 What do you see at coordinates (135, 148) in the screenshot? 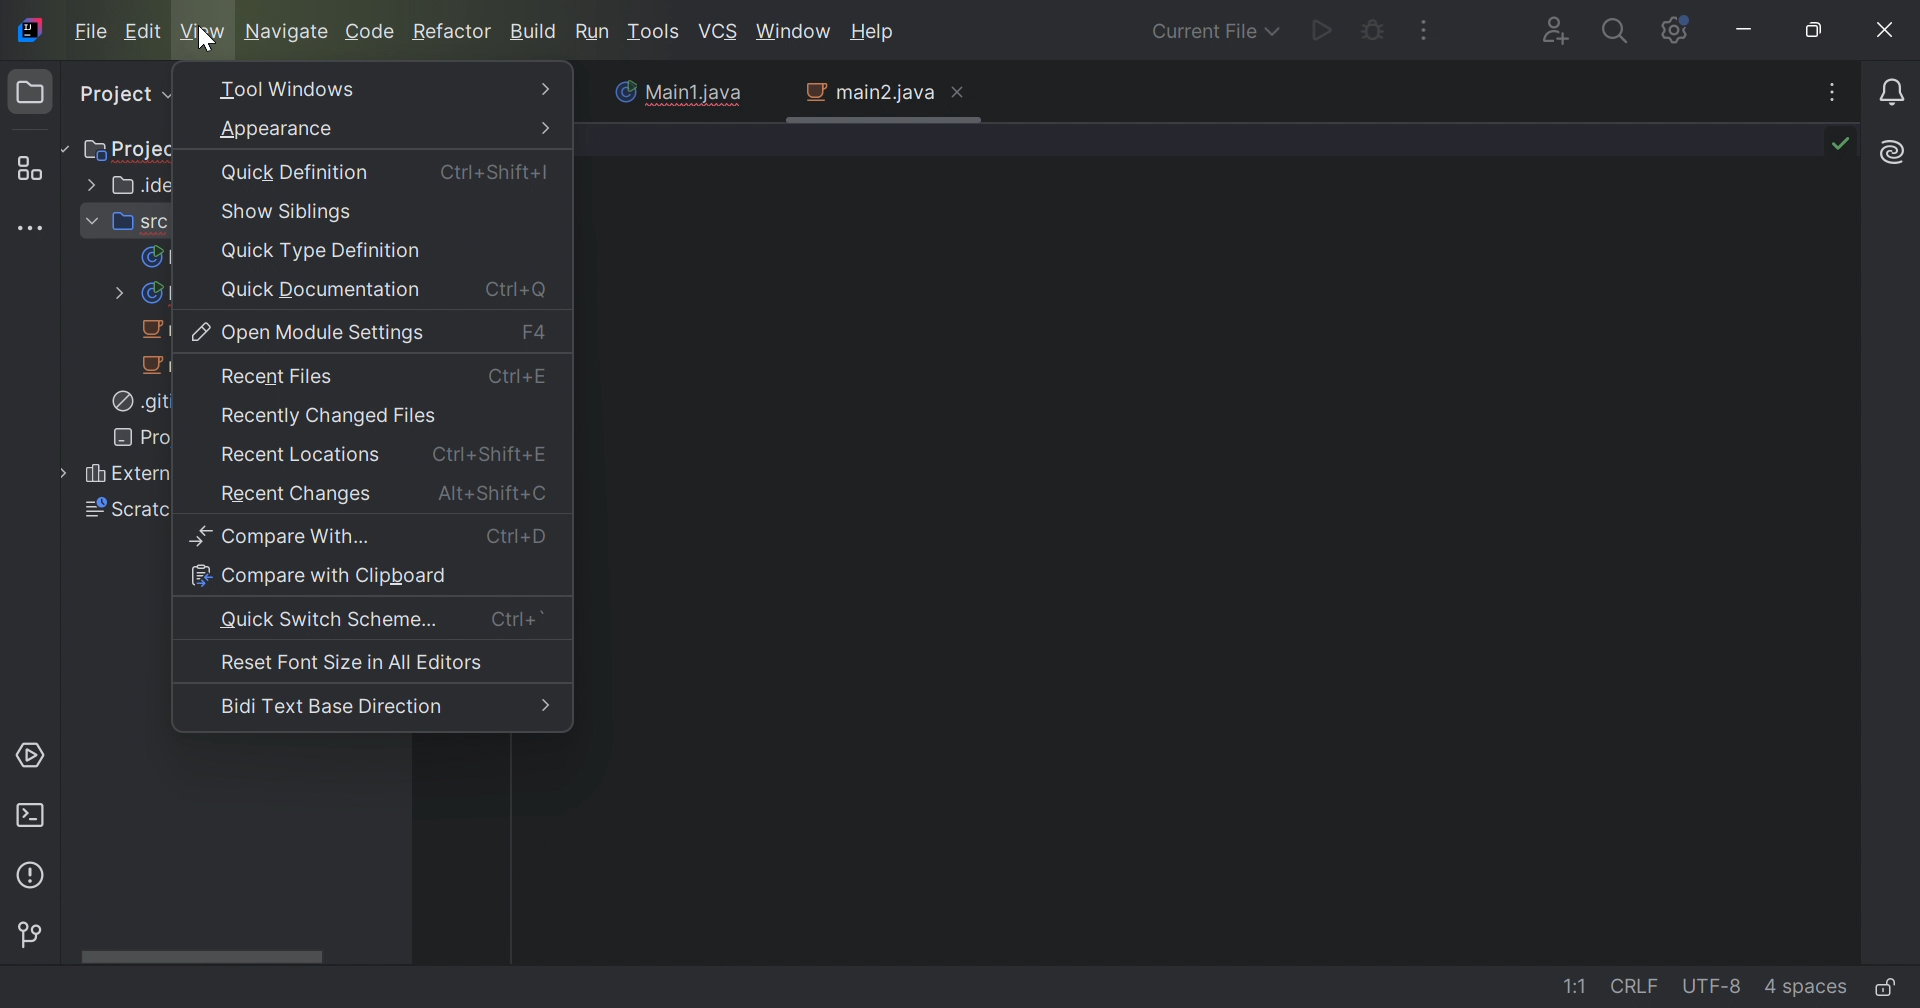
I see `Project` at bounding box center [135, 148].